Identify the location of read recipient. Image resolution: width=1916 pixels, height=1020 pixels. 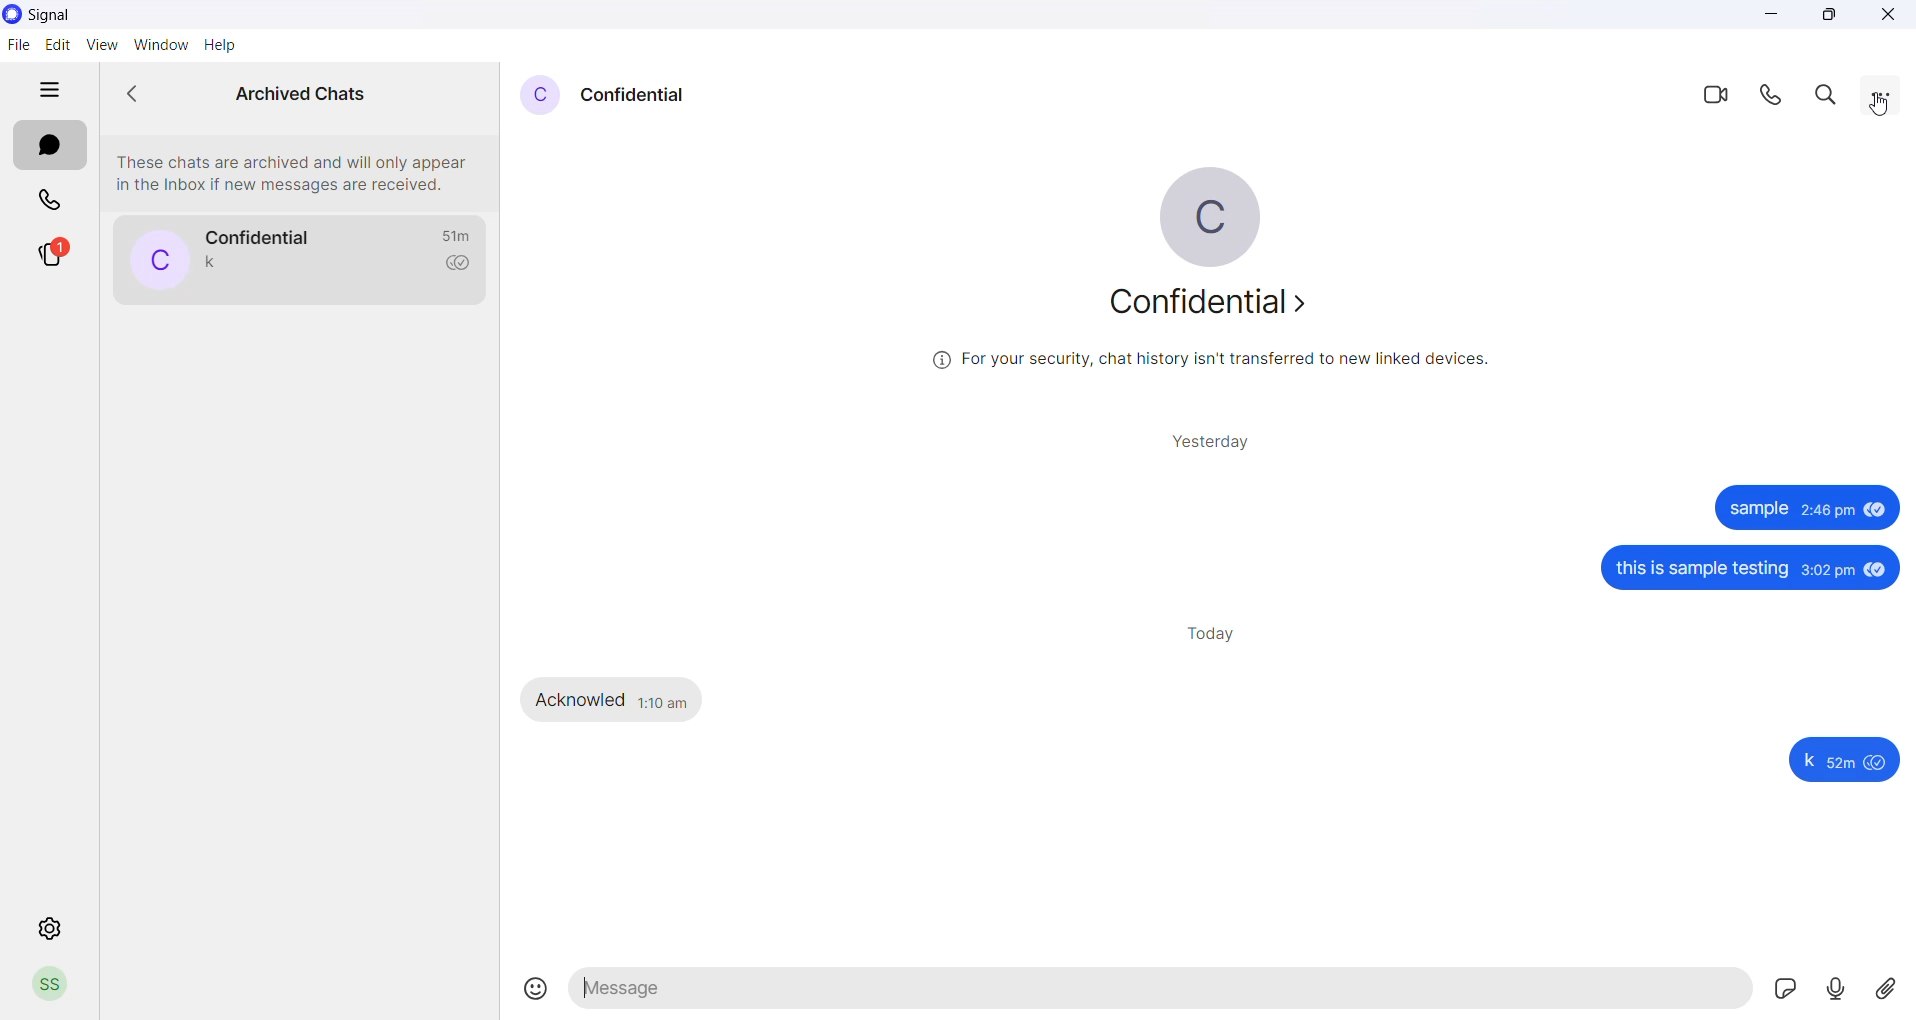
(459, 264).